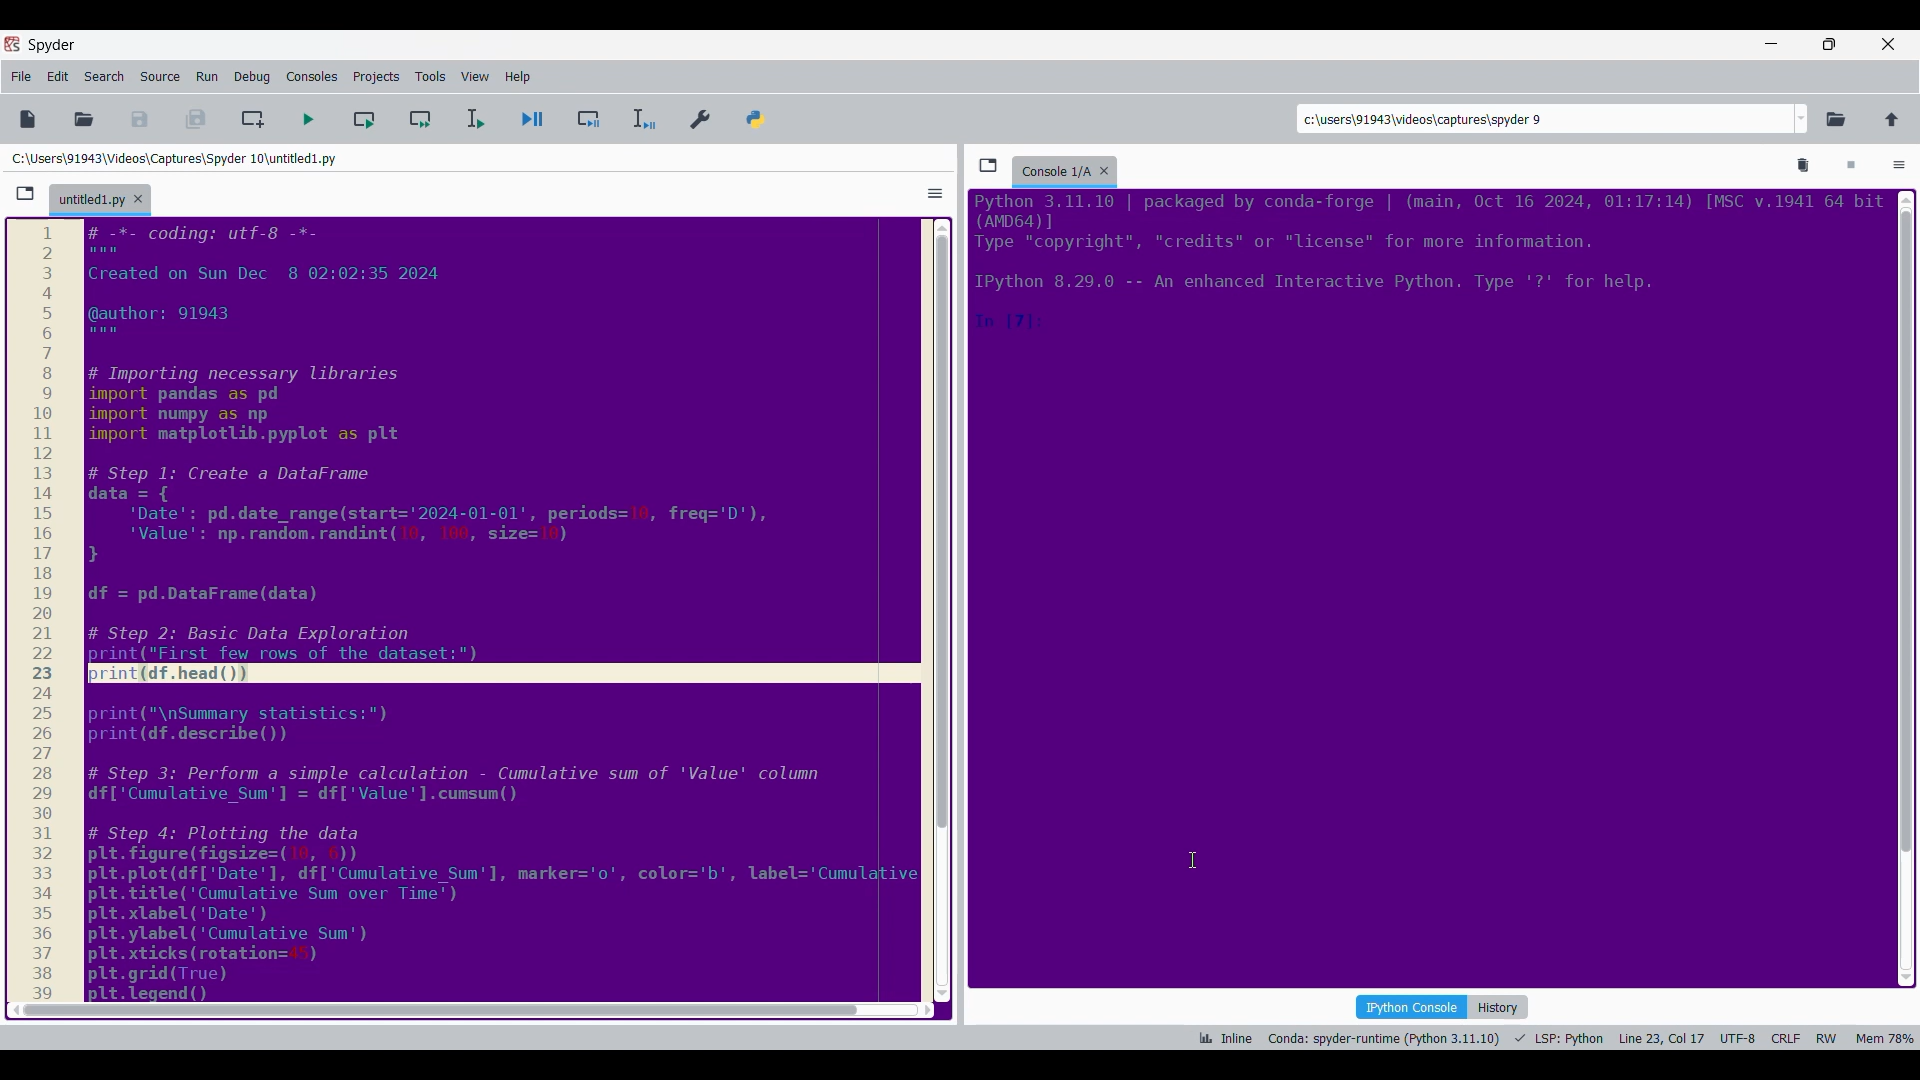 This screenshot has height=1080, width=1920. I want to click on Close tab, so click(1109, 167).